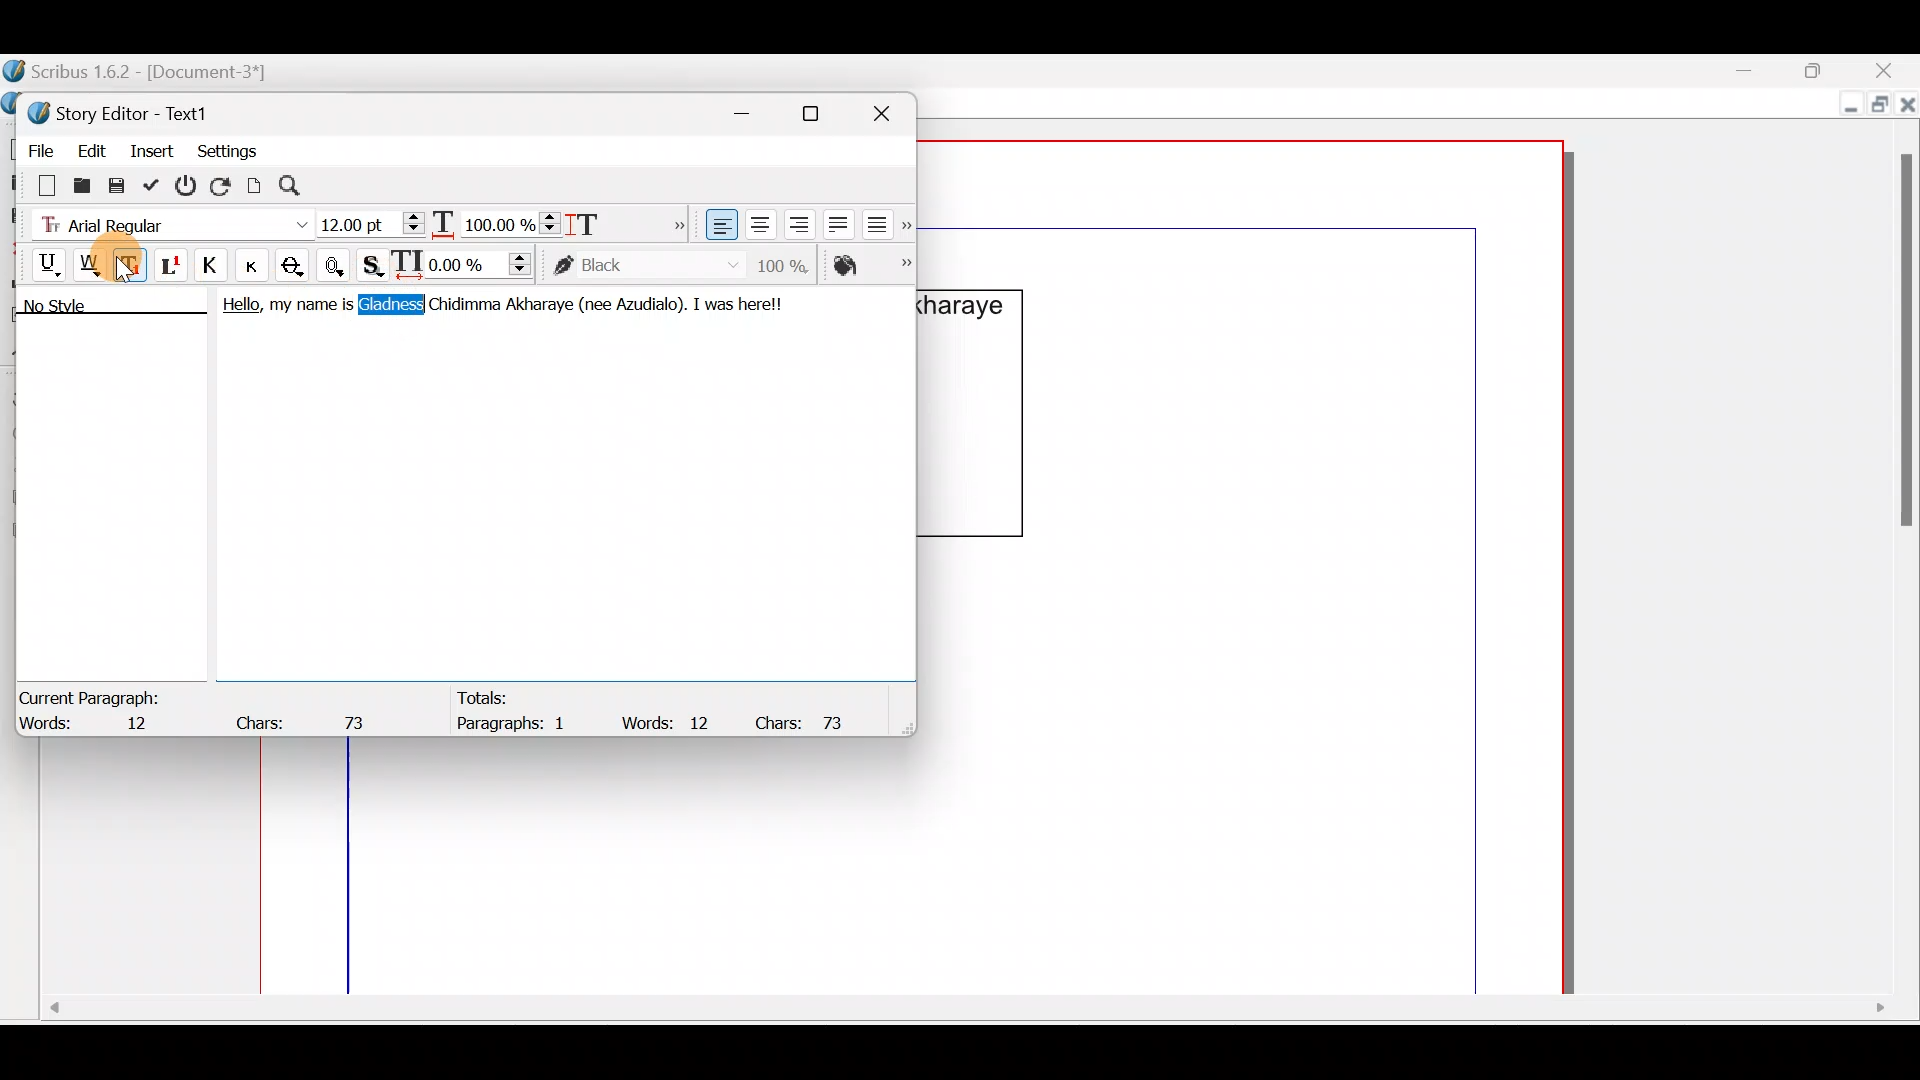 Image resolution: width=1920 pixels, height=1080 pixels. What do you see at coordinates (118, 184) in the screenshot?
I see `Save to file` at bounding box center [118, 184].